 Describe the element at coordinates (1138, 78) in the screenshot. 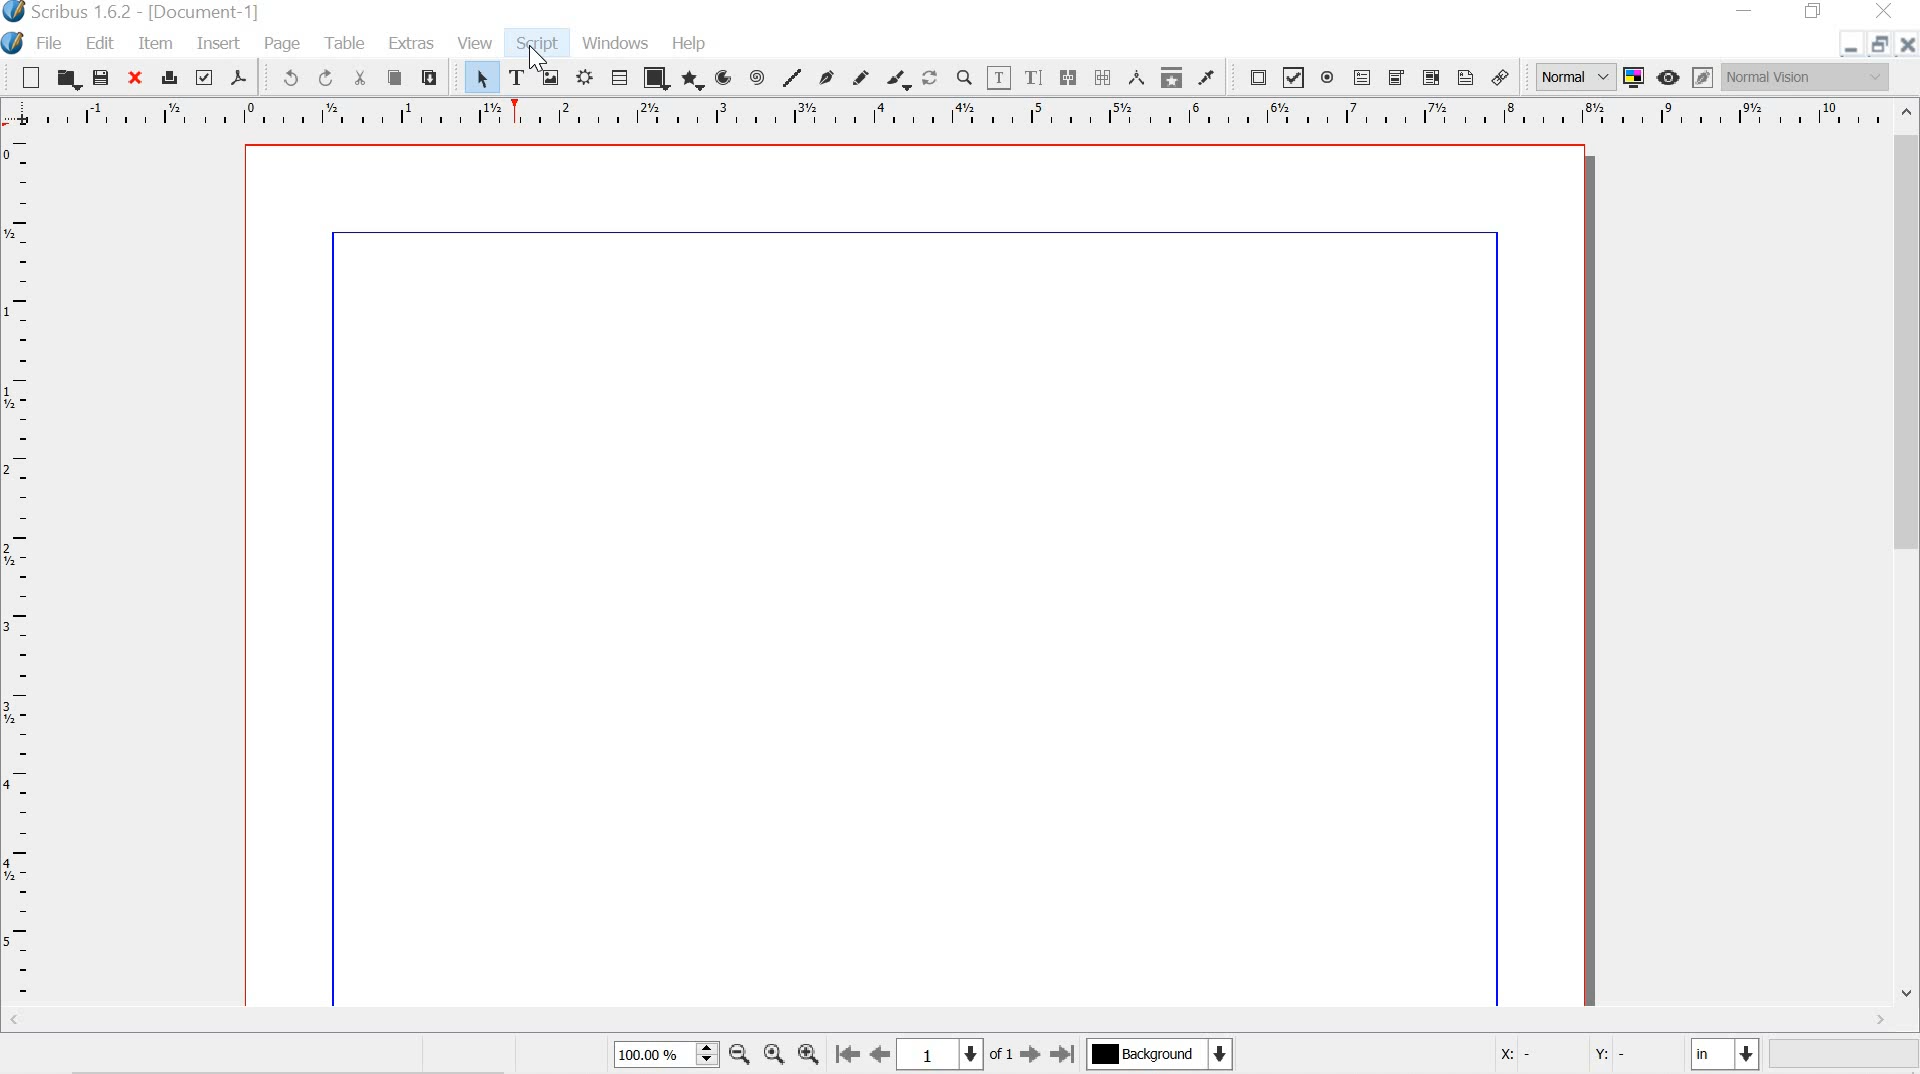

I see `measurements` at that location.